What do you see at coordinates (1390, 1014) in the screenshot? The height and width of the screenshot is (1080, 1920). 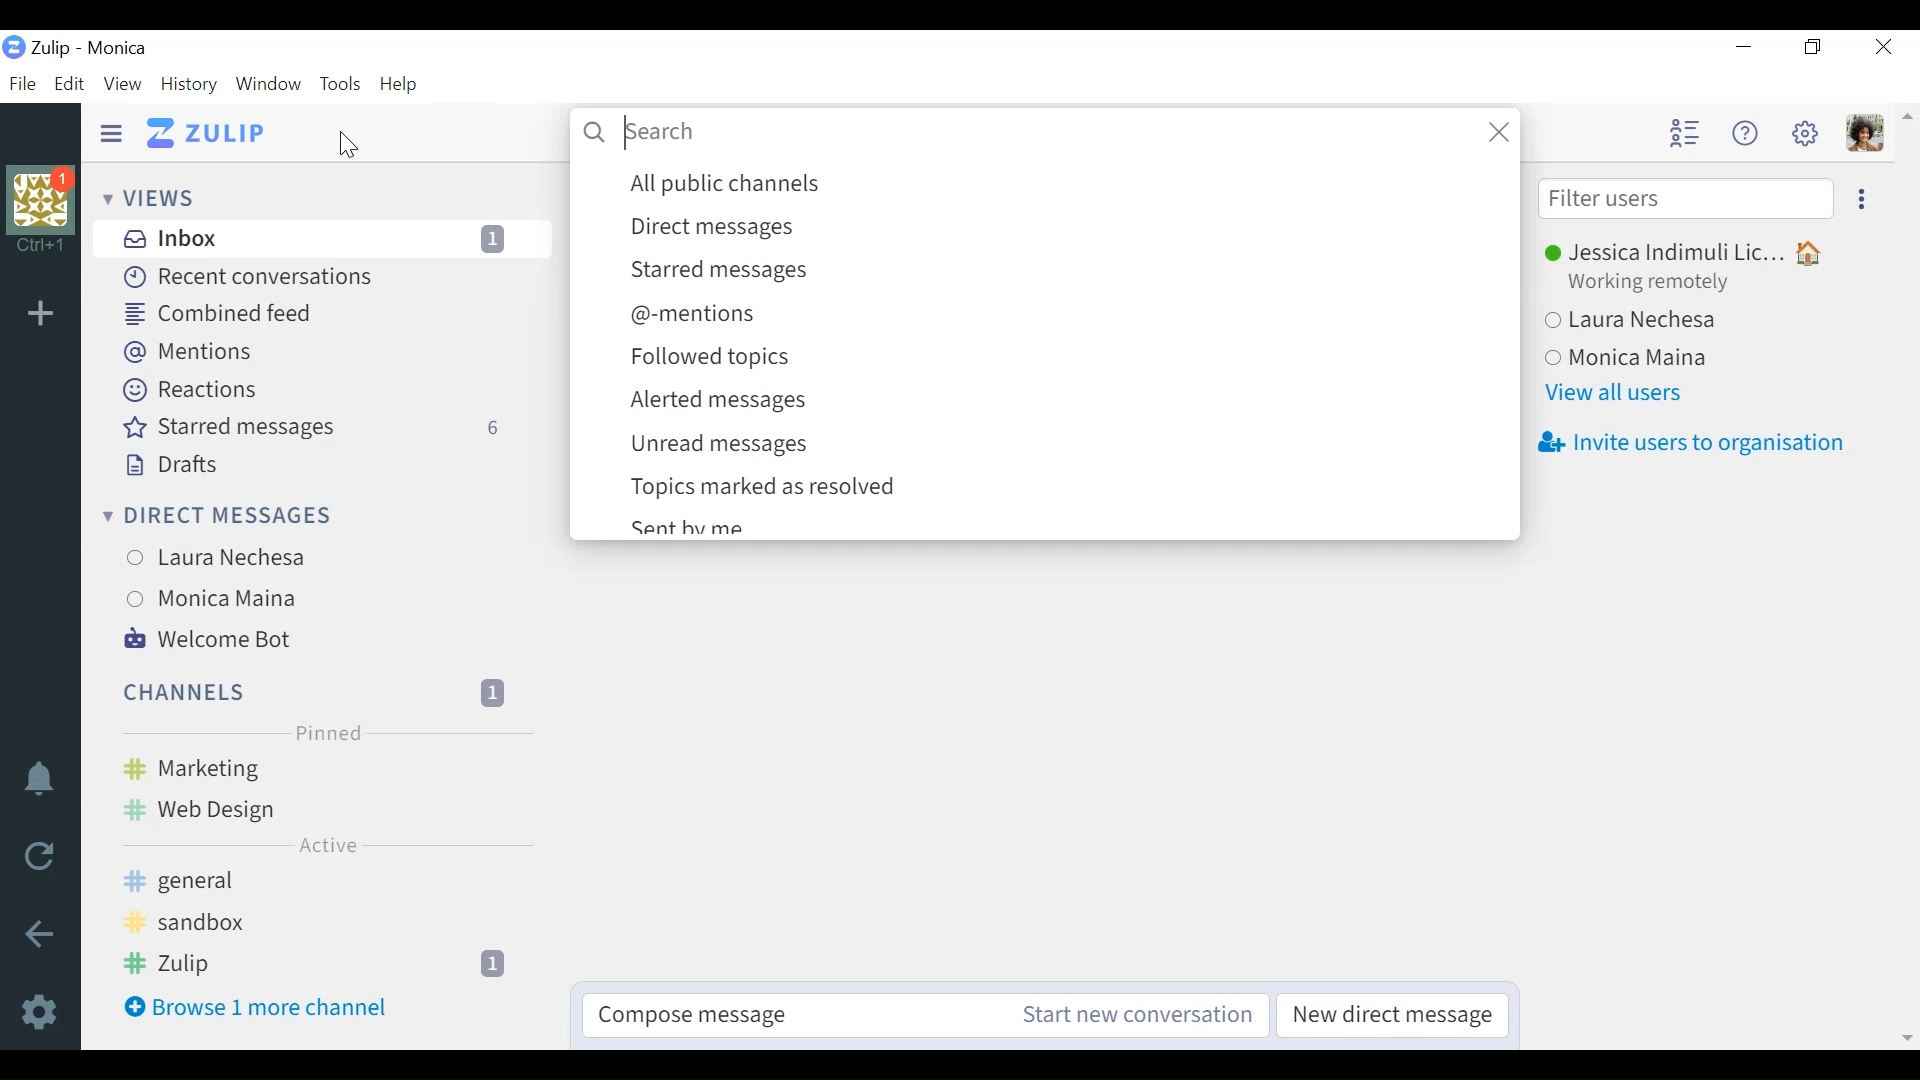 I see `New direct message` at bounding box center [1390, 1014].